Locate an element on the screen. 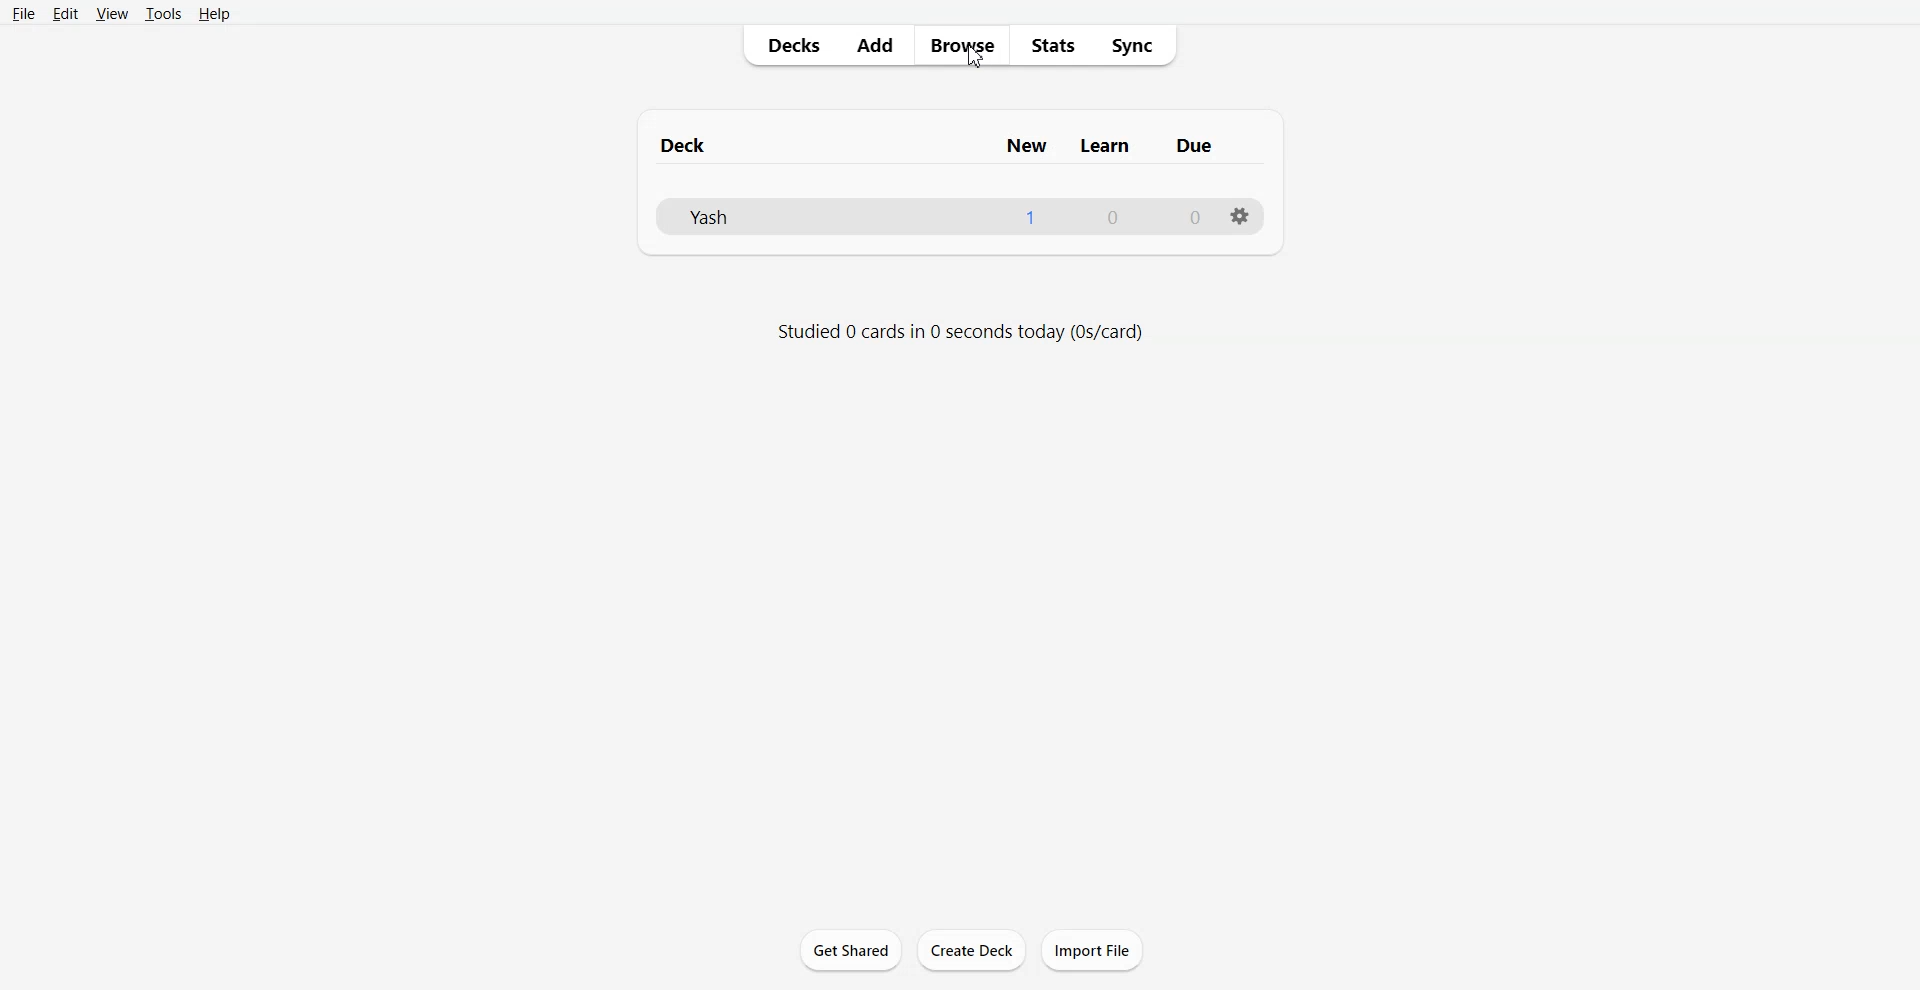 The width and height of the screenshot is (1920, 990). Deck is located at coordinates (813, 148).